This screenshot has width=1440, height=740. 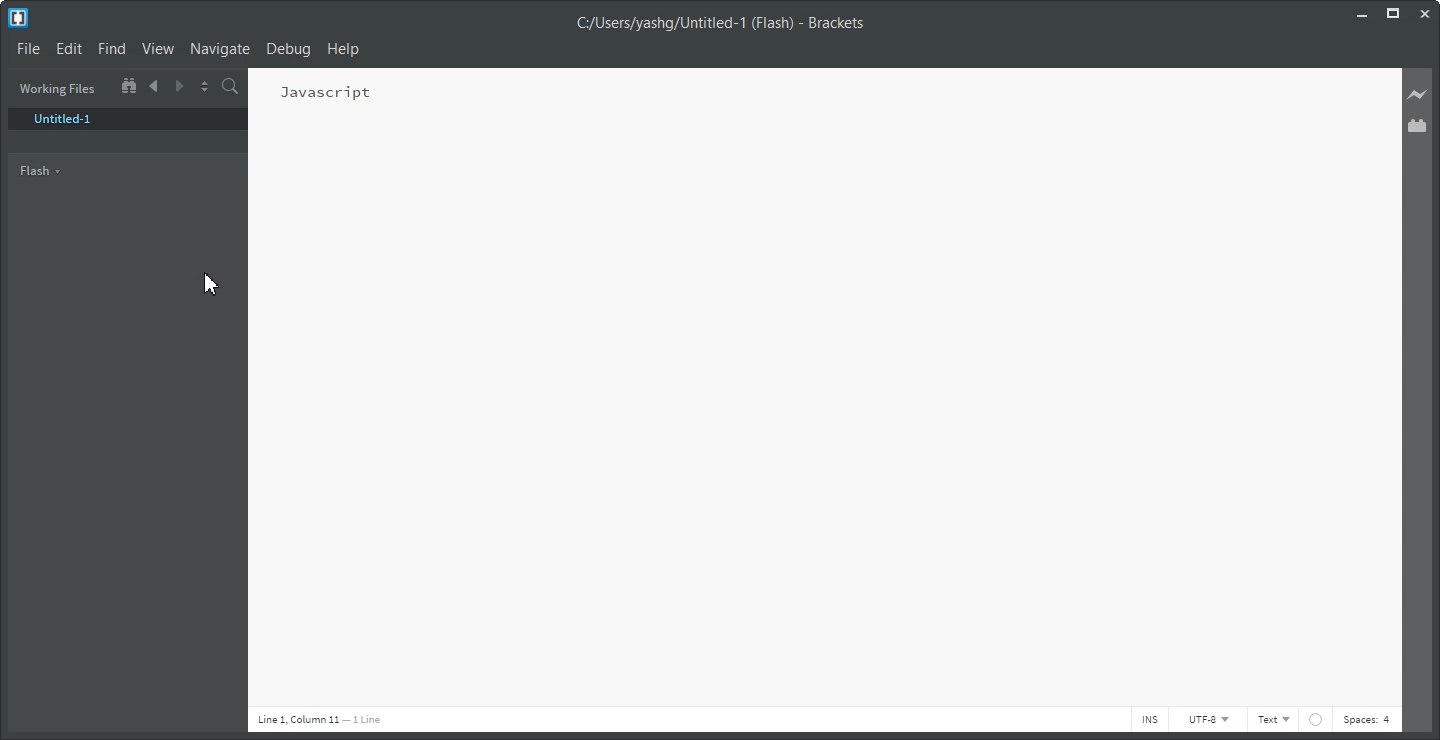 What do you see at coordinates (203, 86) in the screenshot?
I see `Split the editor vertically or Horizontally` at bounding box center [203, 86].